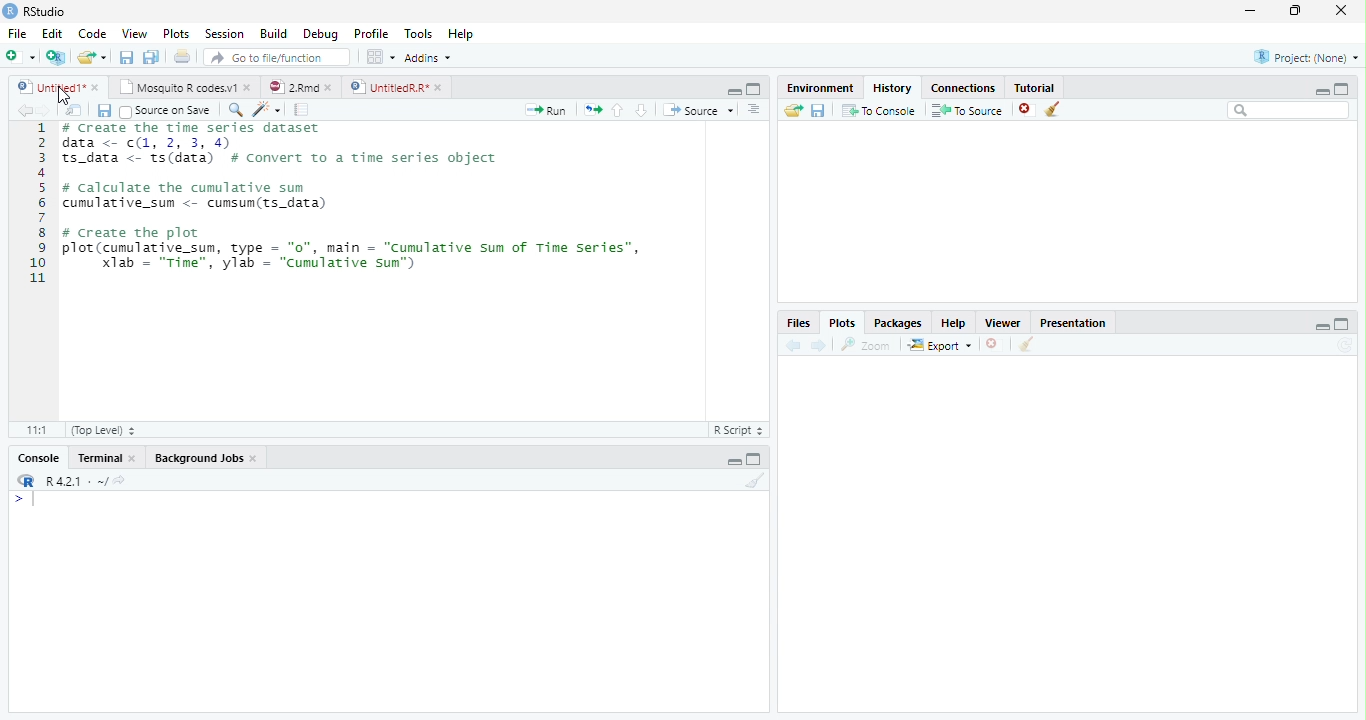 This screenshot has width=1366, height=720. What do you see at coordinates (1001, 325) in the screenshot?
I see `Viewer` at bounding box center [1001, 325].